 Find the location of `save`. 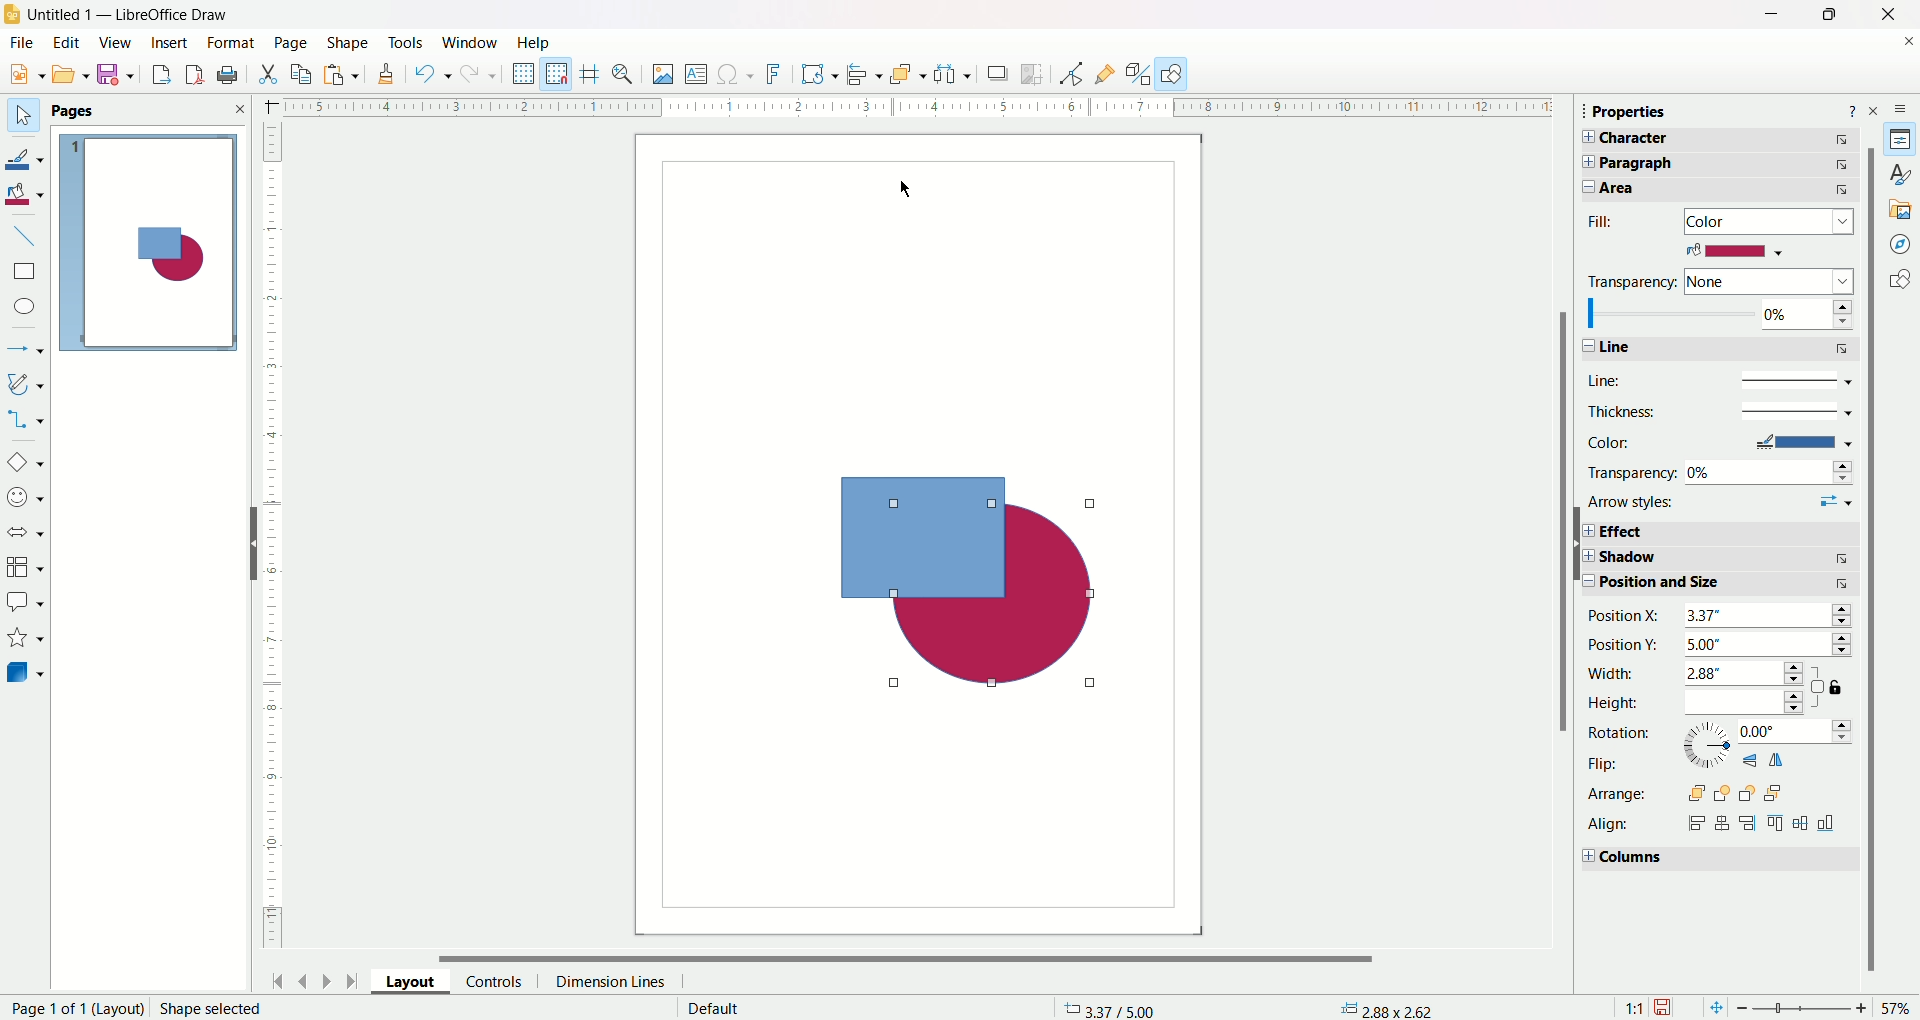

save is located at coordinates (119, 76).